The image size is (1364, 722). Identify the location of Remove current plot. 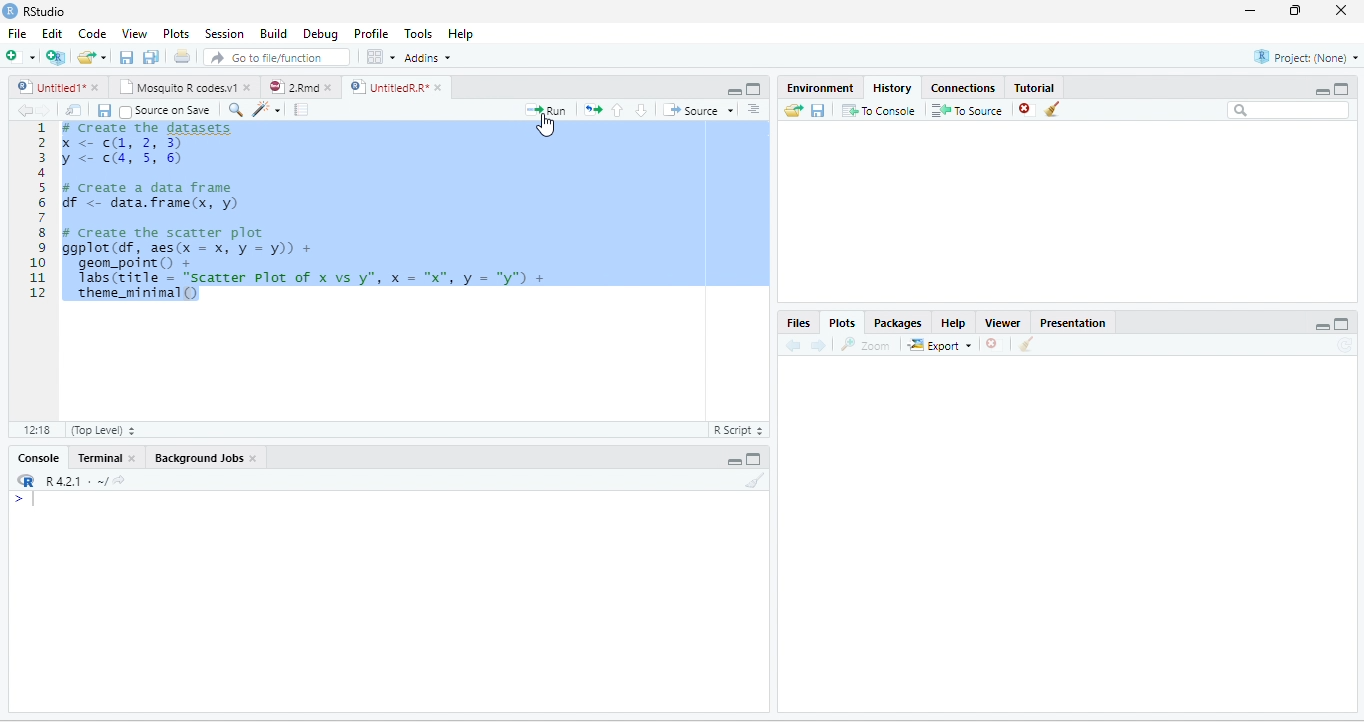
(993, 345).